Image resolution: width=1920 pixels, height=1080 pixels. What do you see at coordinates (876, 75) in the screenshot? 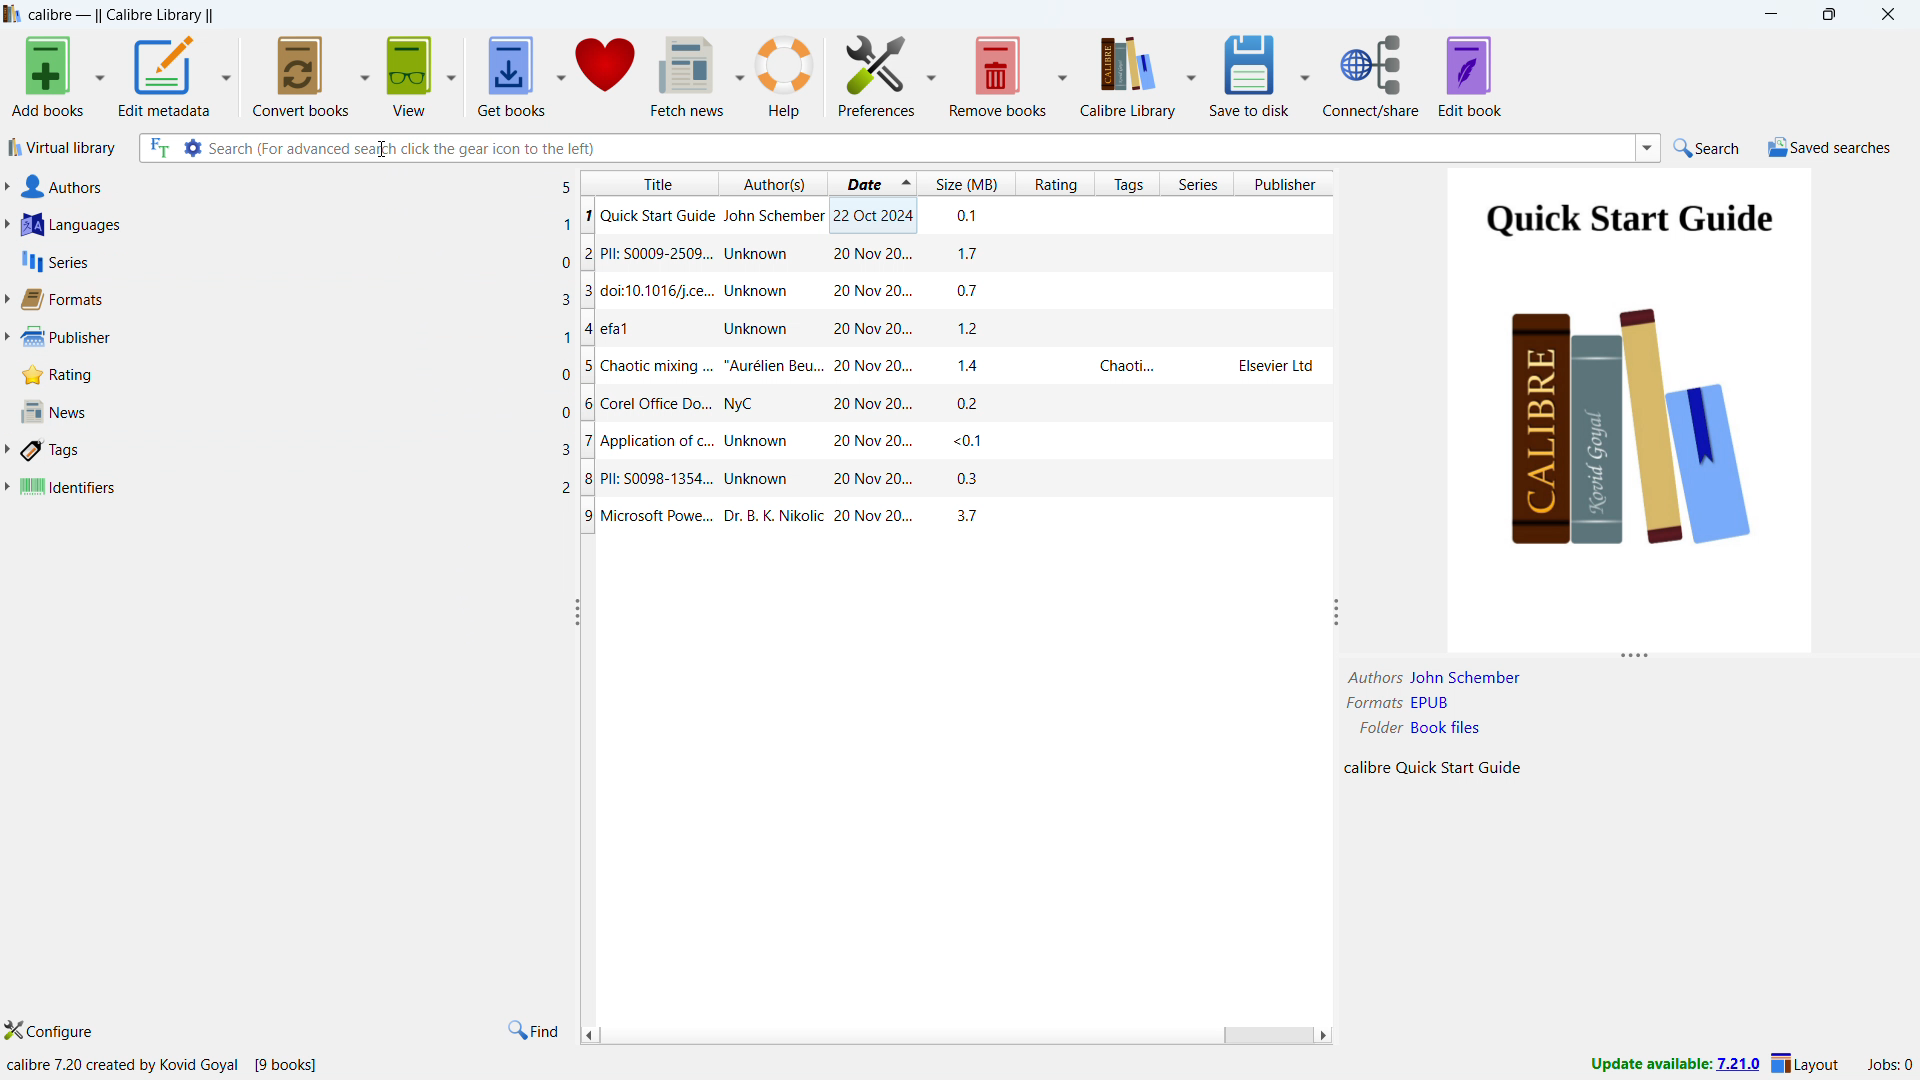
I see `preference ` at bounding box center [876, 75].